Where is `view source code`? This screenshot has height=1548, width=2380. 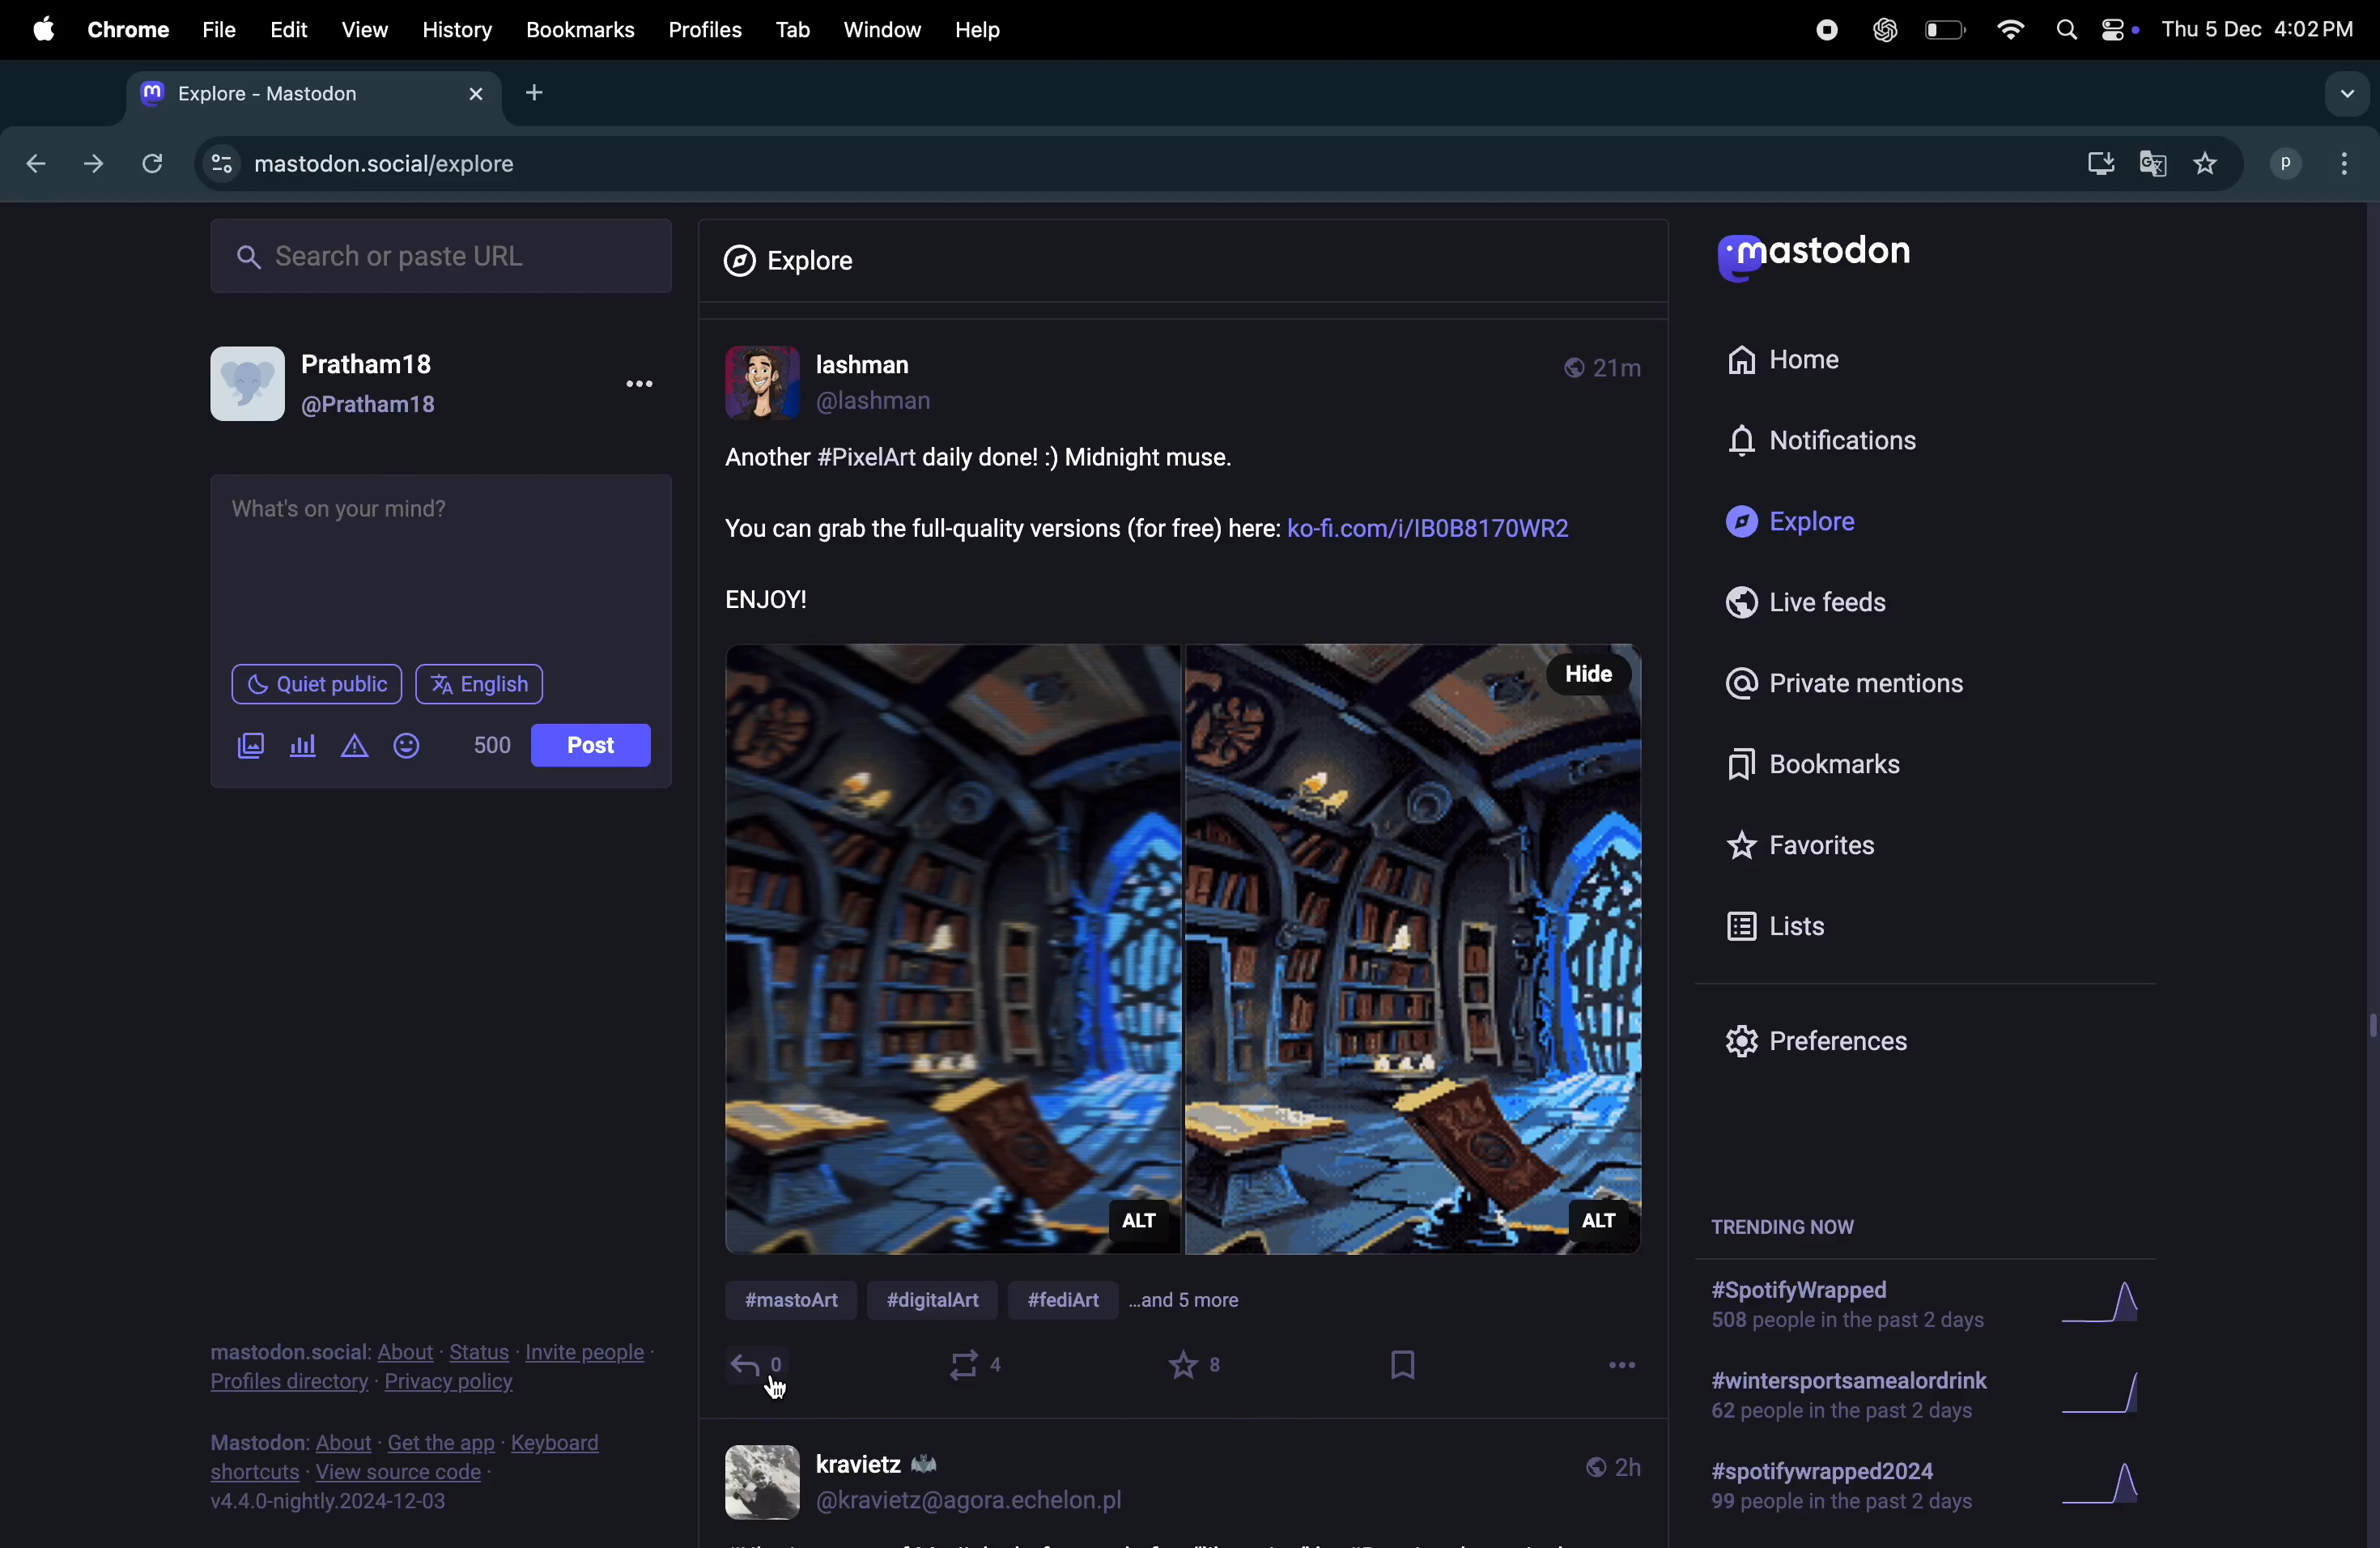 view source code is located at coordinates (420, 1475).